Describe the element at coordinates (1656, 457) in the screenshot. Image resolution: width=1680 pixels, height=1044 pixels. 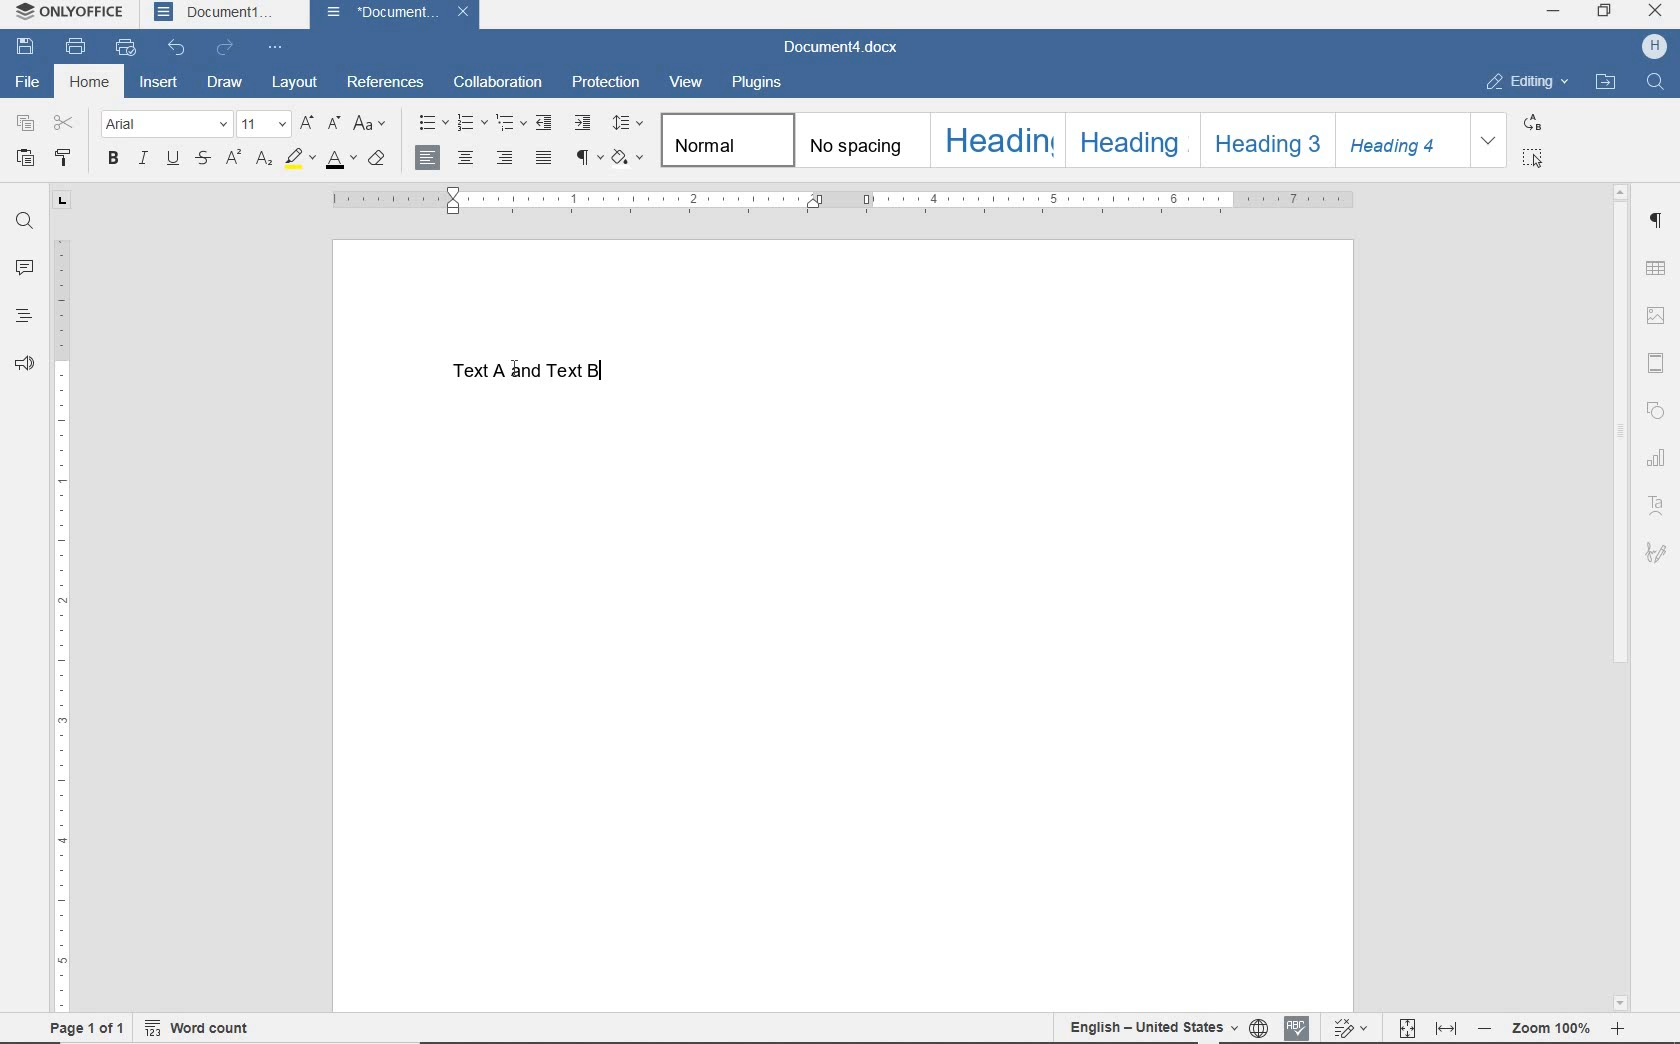
I see `CHART` at that location.